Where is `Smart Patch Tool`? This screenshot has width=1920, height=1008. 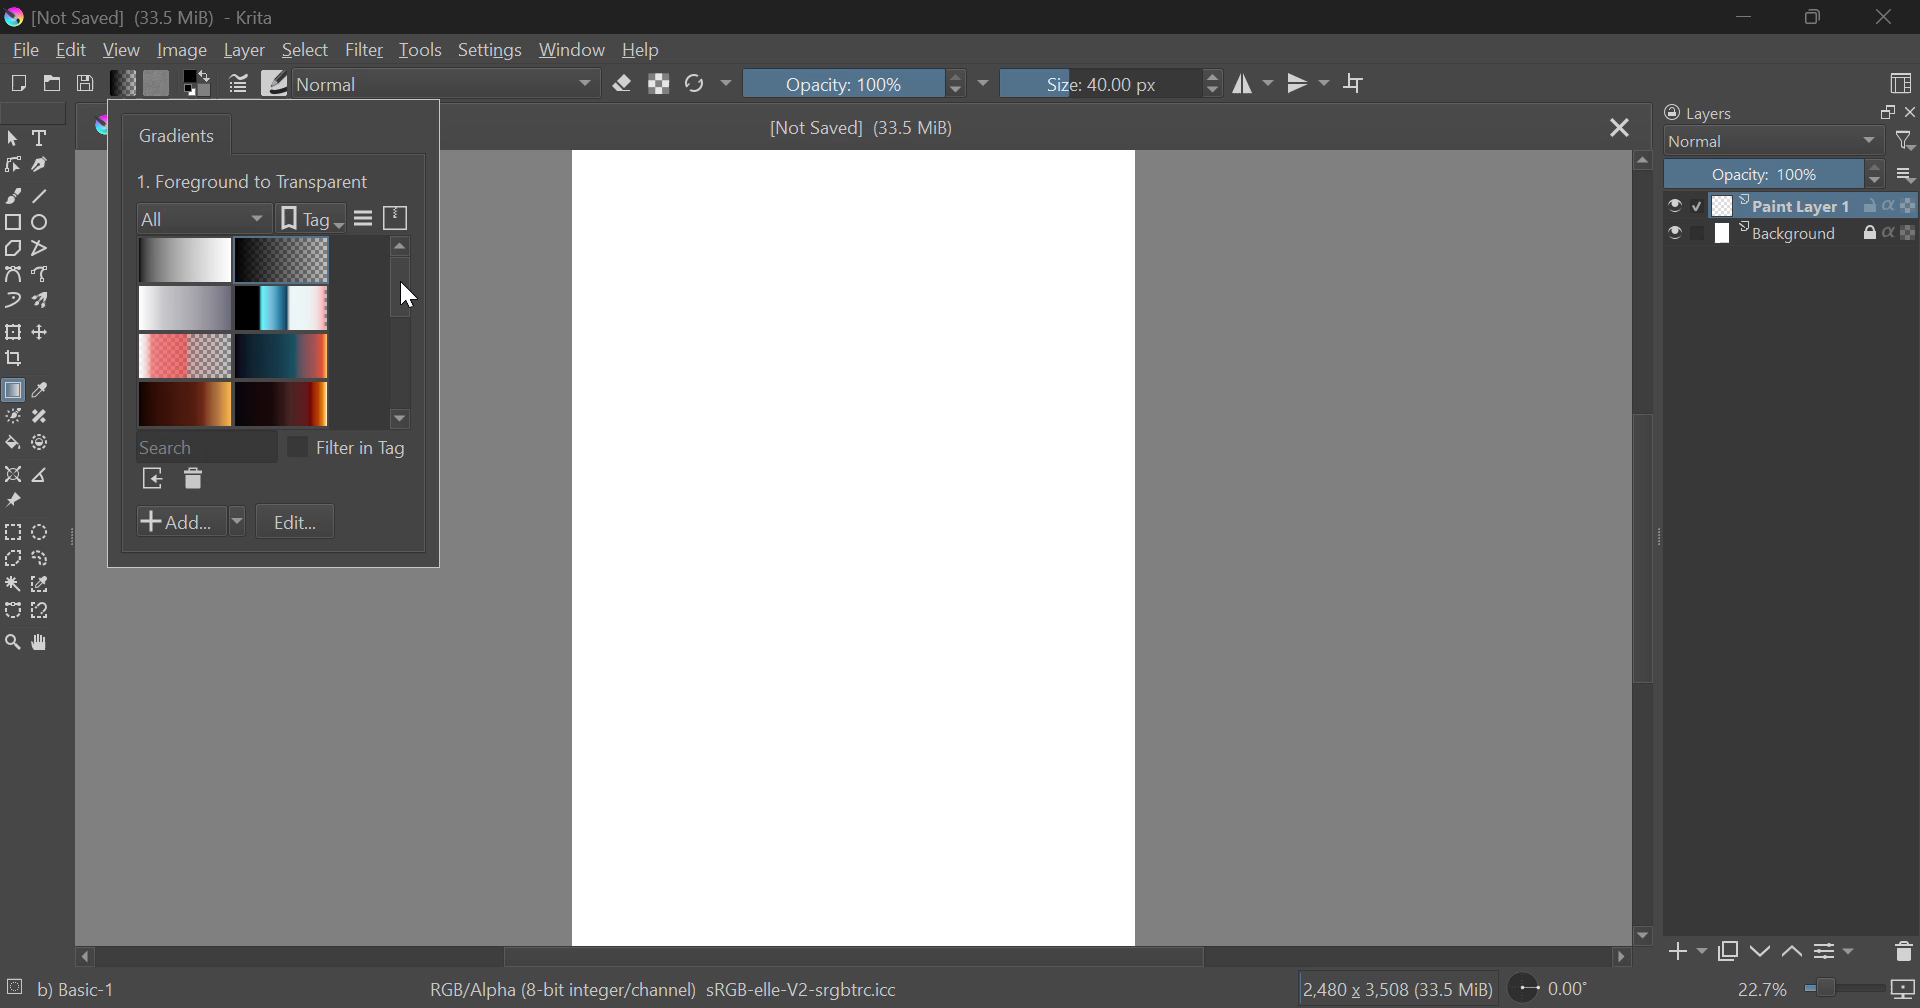
Smart Patch Tool is located at coordinates (41, 418).